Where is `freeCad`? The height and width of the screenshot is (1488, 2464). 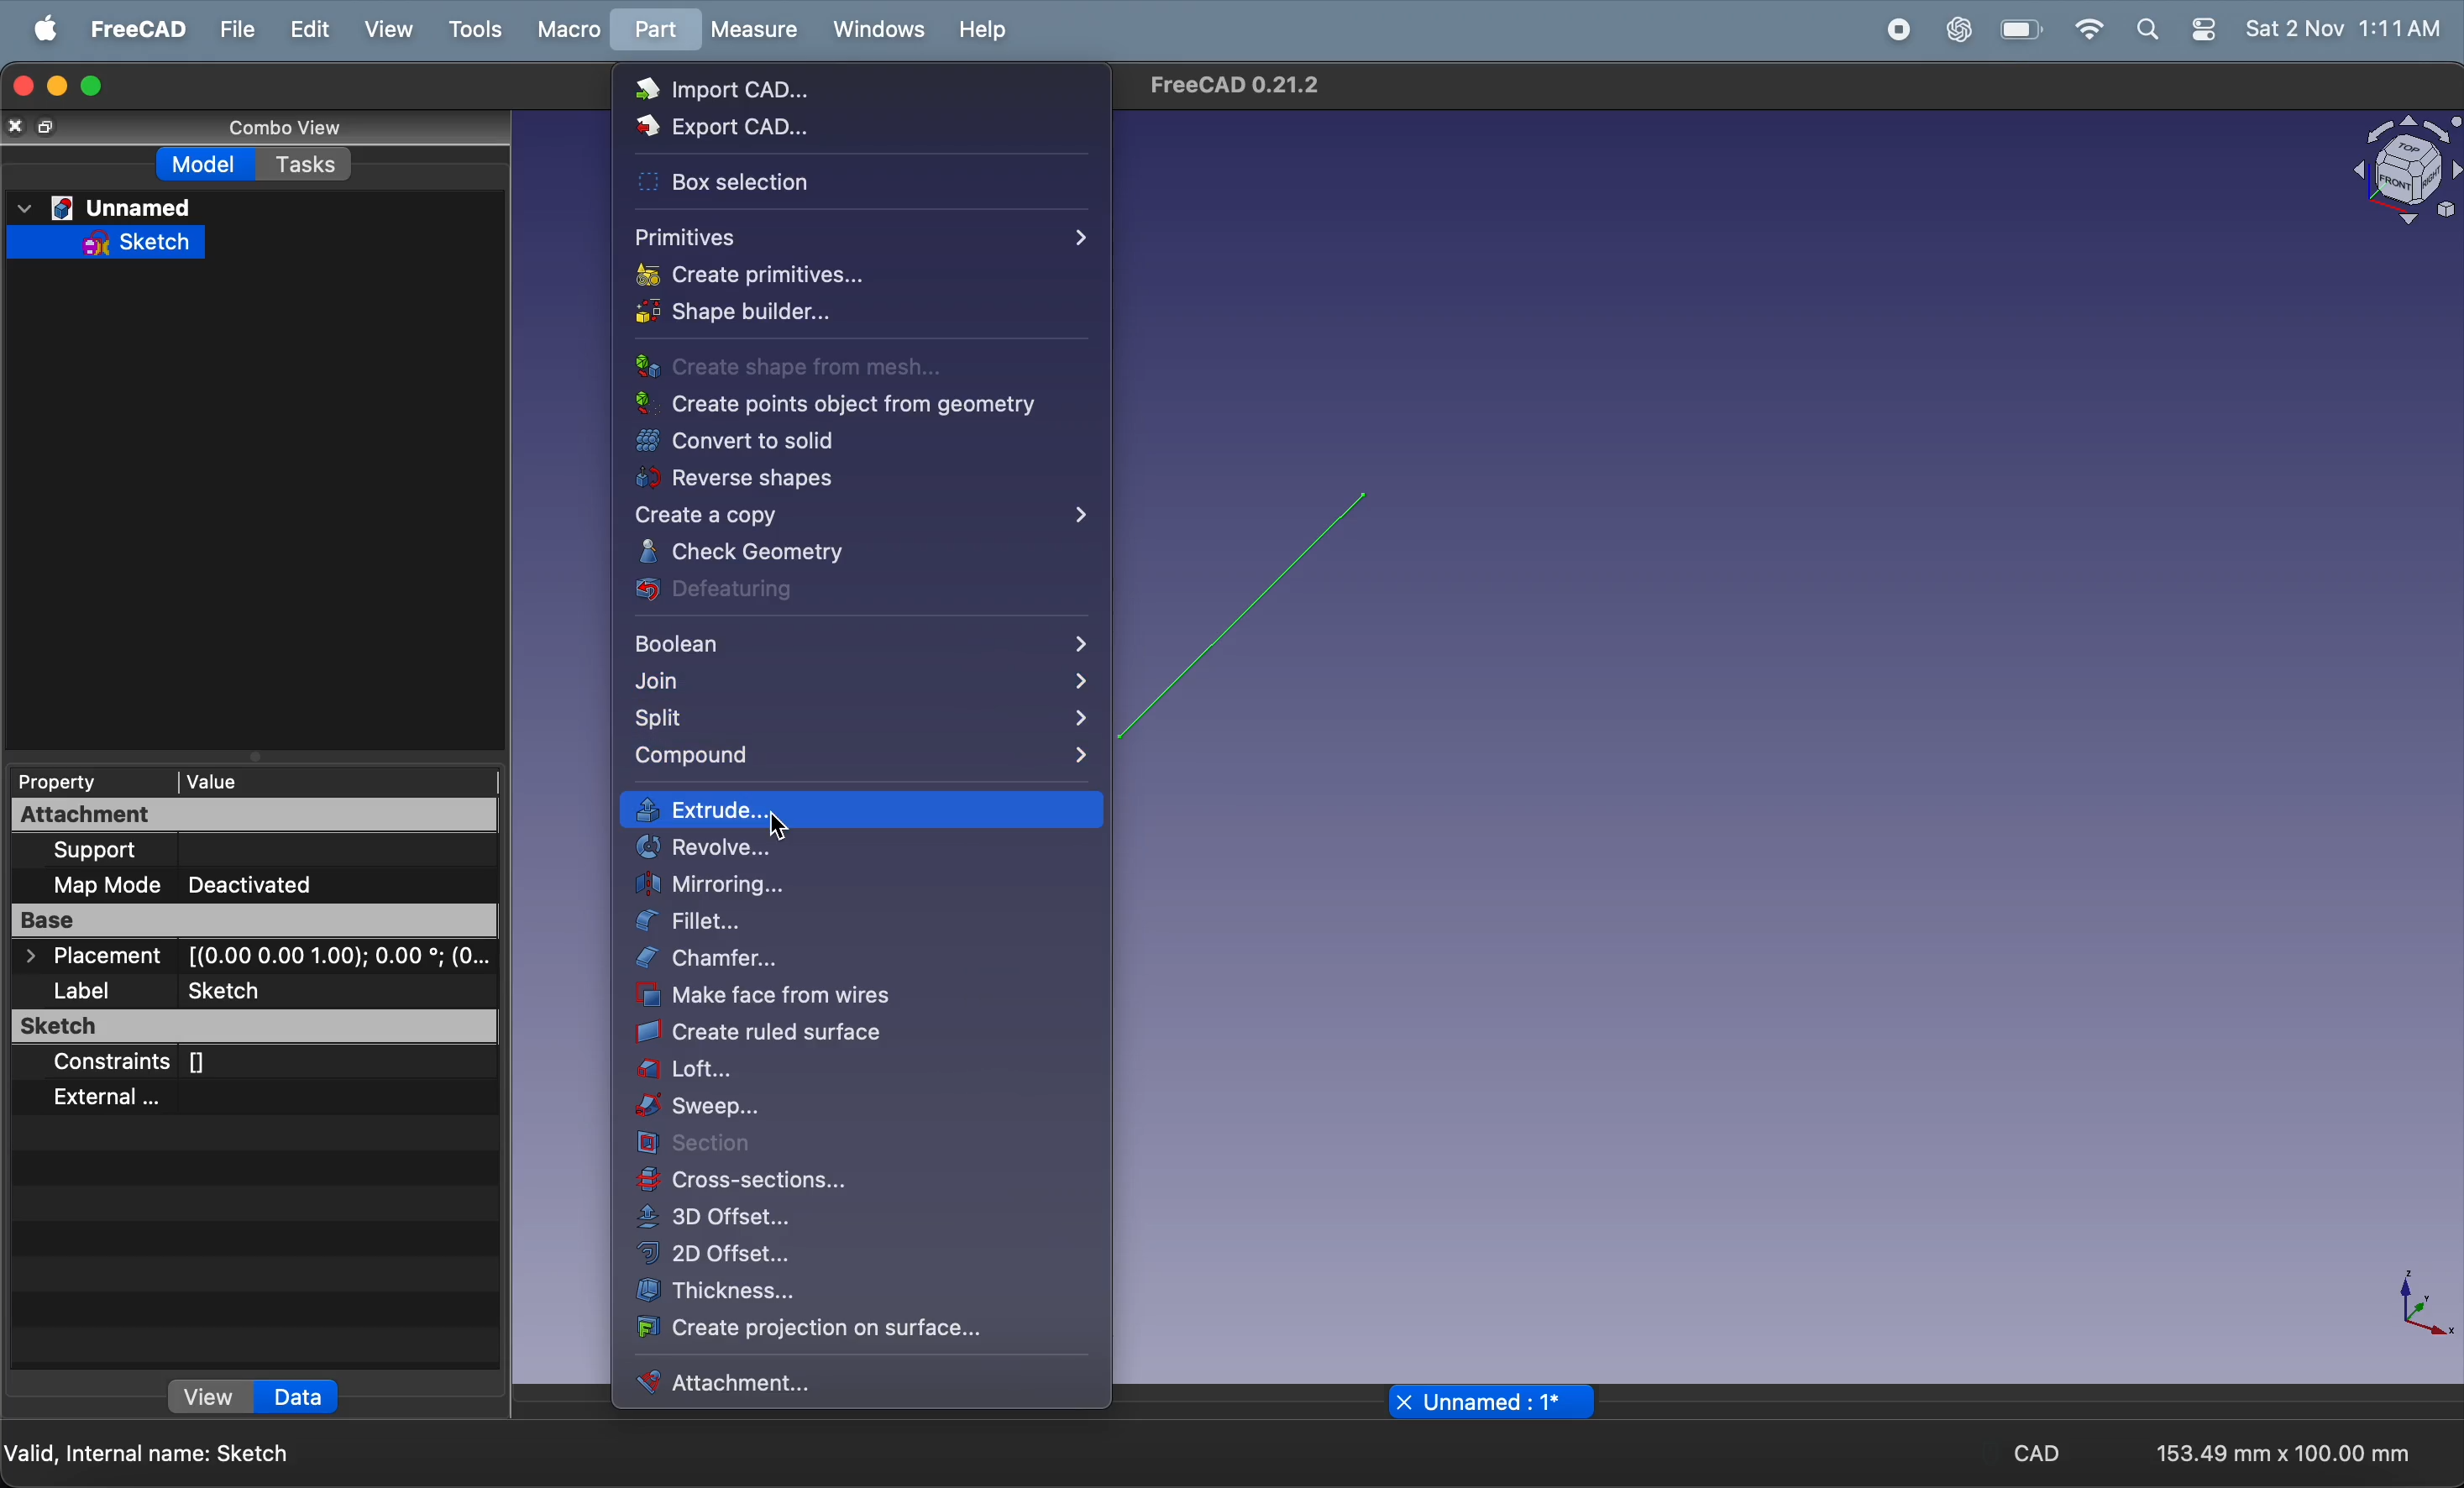 freeCad is located at coordinates (138, 31).